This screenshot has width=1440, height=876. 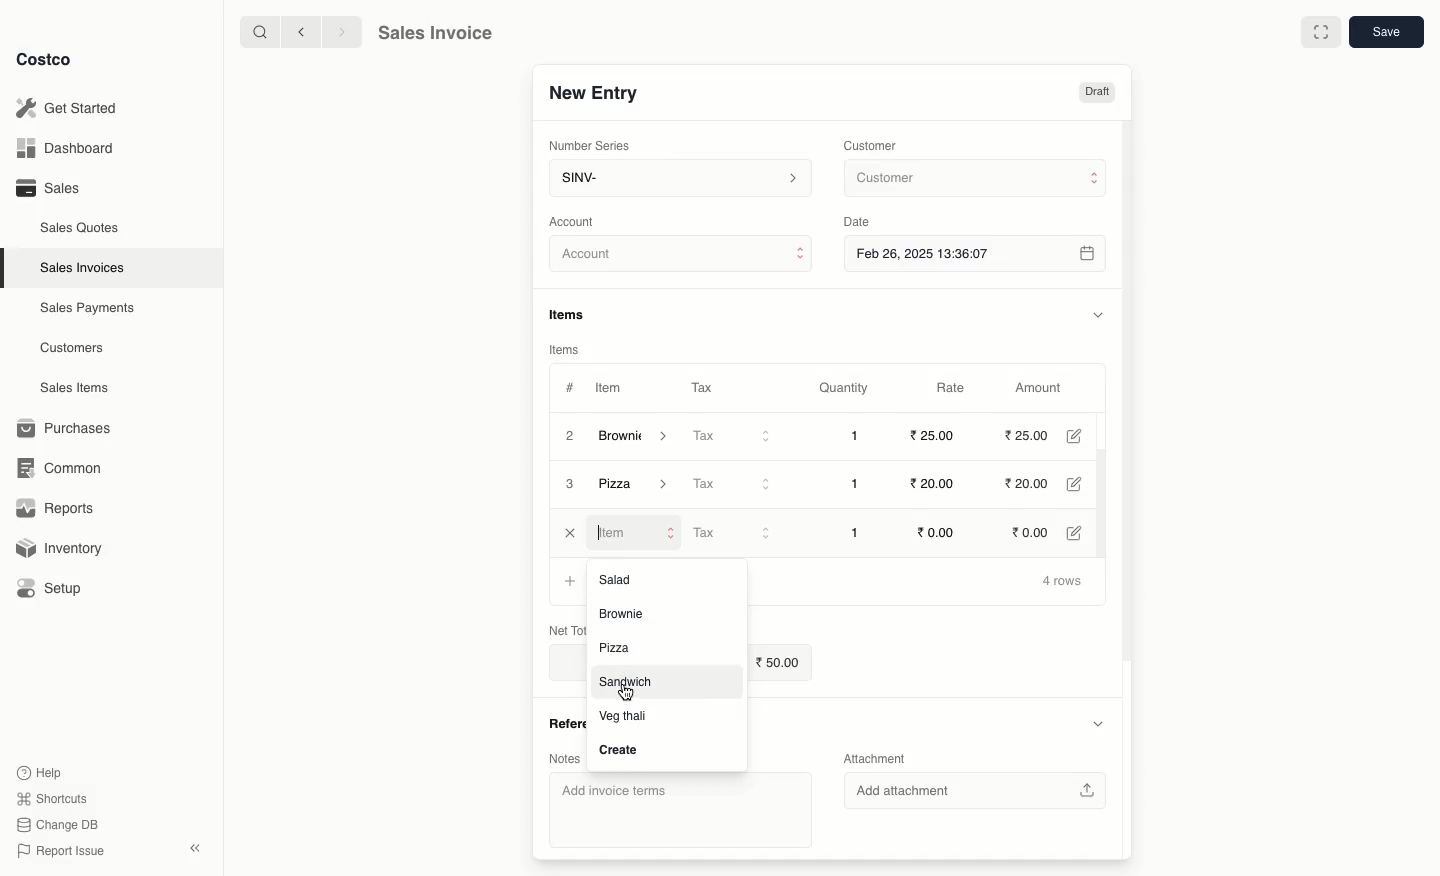 What do you see at coordinates (565, 349) in the screenshot?
I see `Items` at bounding box center [565, 349].